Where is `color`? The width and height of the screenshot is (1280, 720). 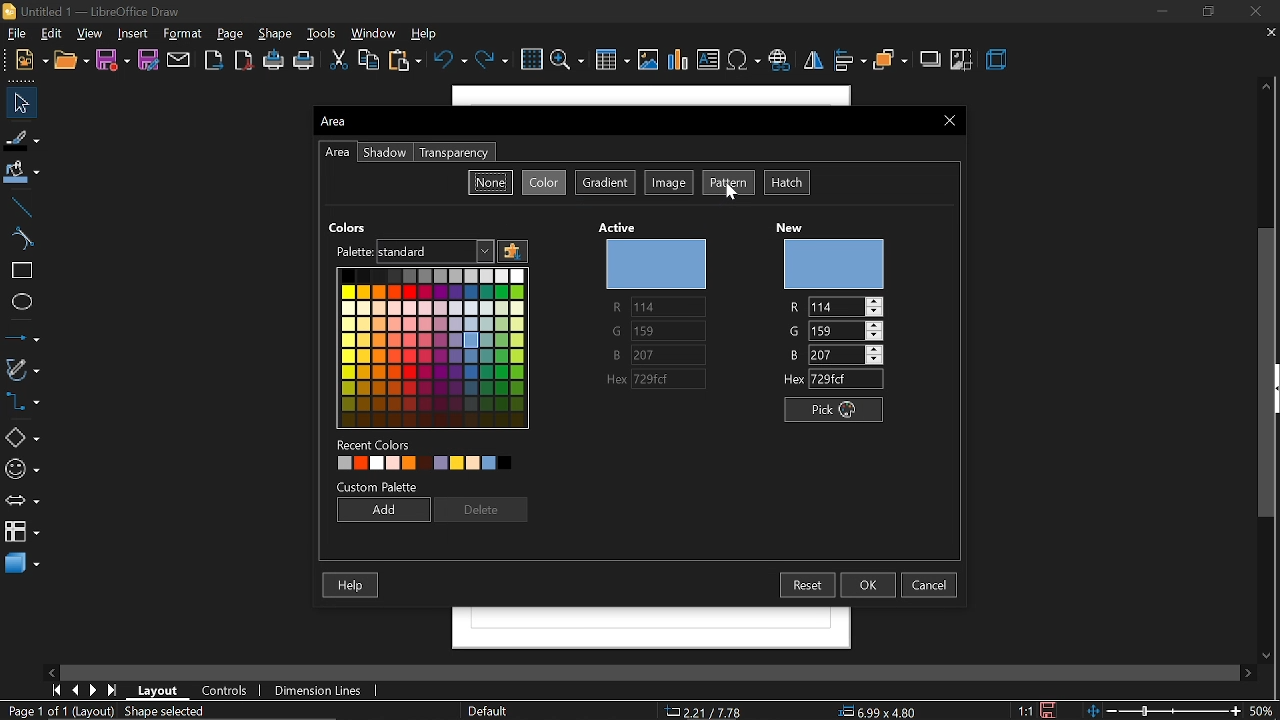 color is located at coordinates (542, 184).